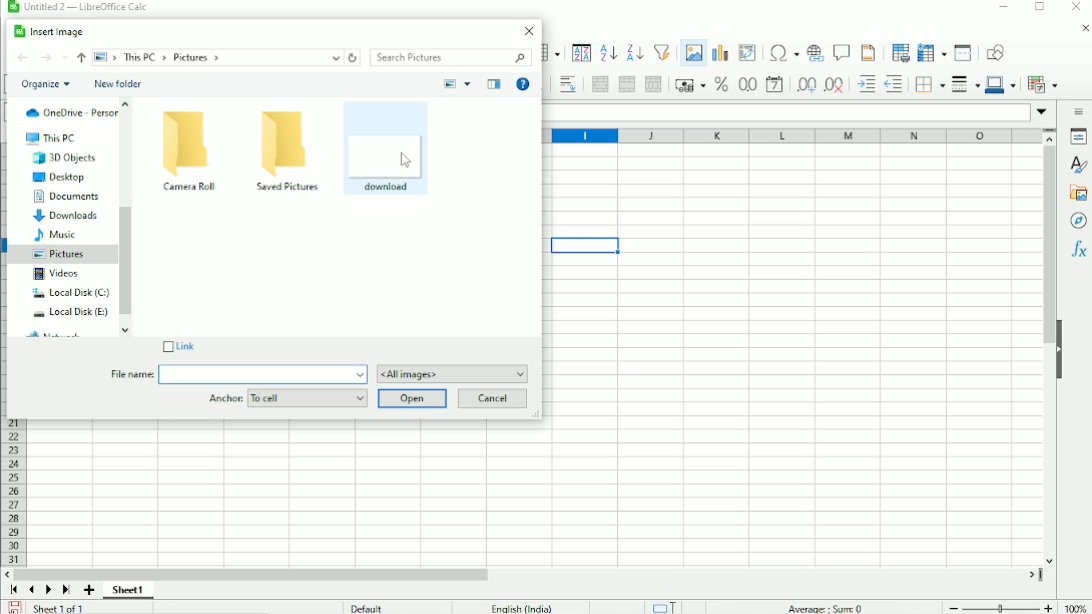 The height and width of the screenshot is (614, 1092). What do you see at coordinates (31, 590) in the screenshot?
I see `Scroll to previous sheet` at bounding box center [31, 590].